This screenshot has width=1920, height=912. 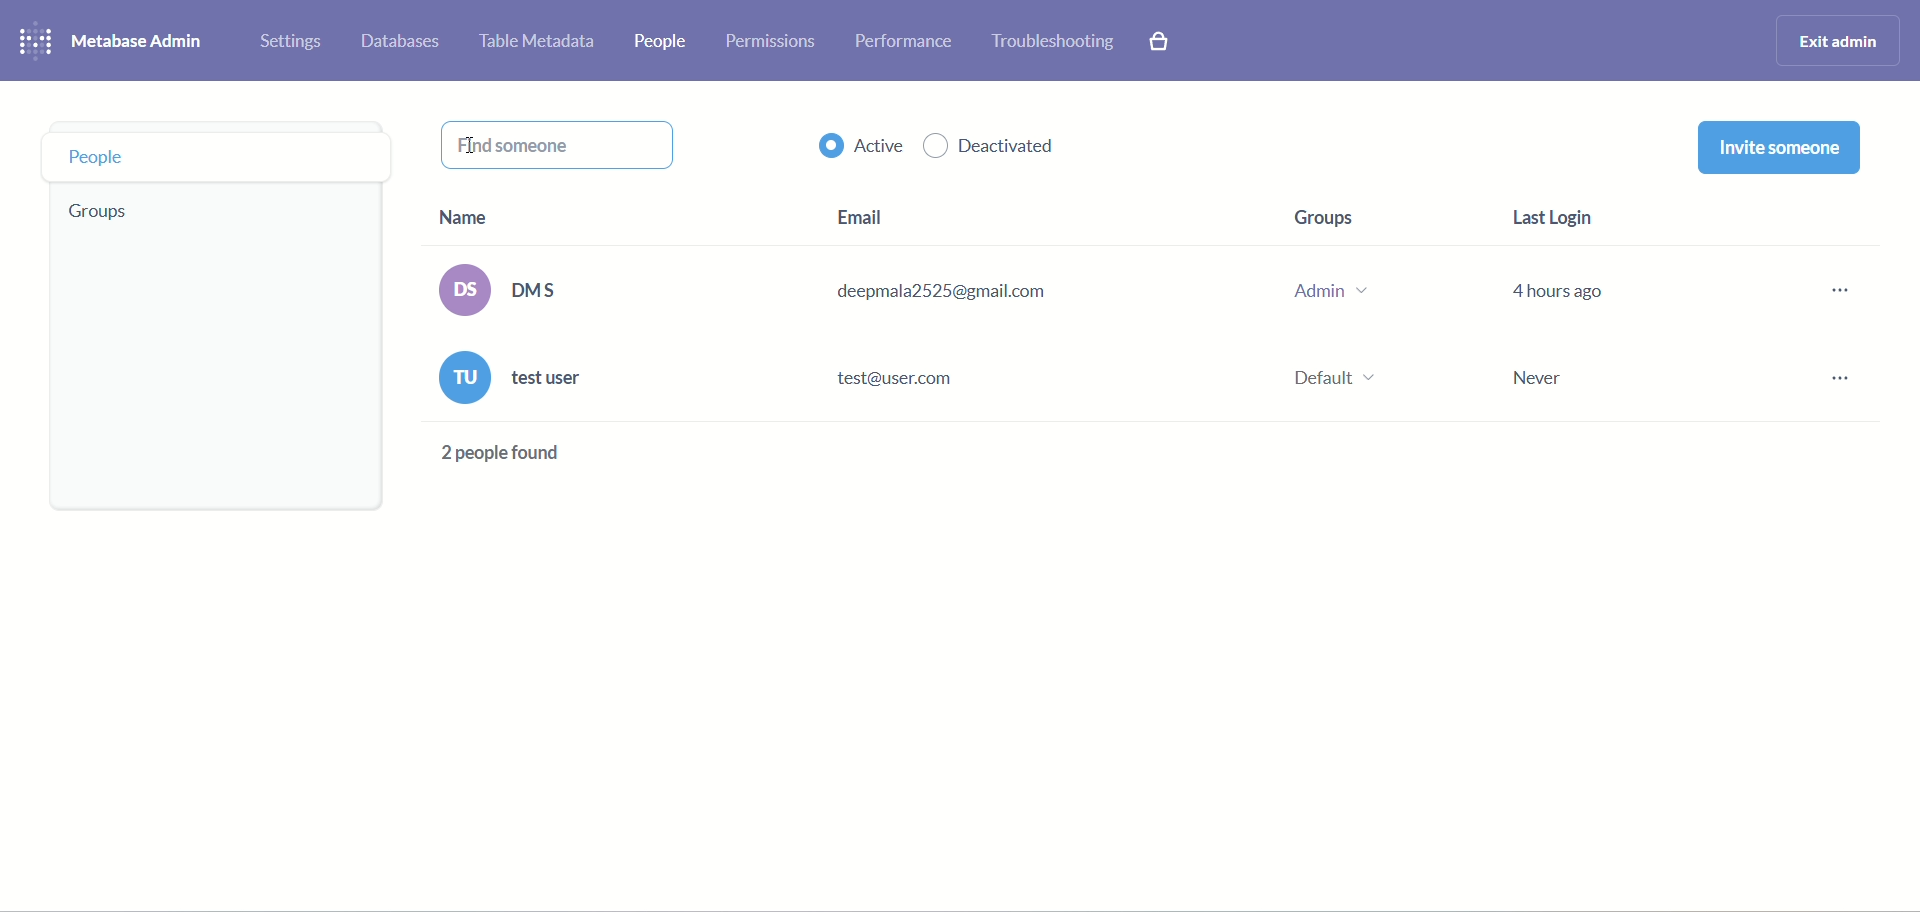 I want to click on name, so click(x=505, y=300).